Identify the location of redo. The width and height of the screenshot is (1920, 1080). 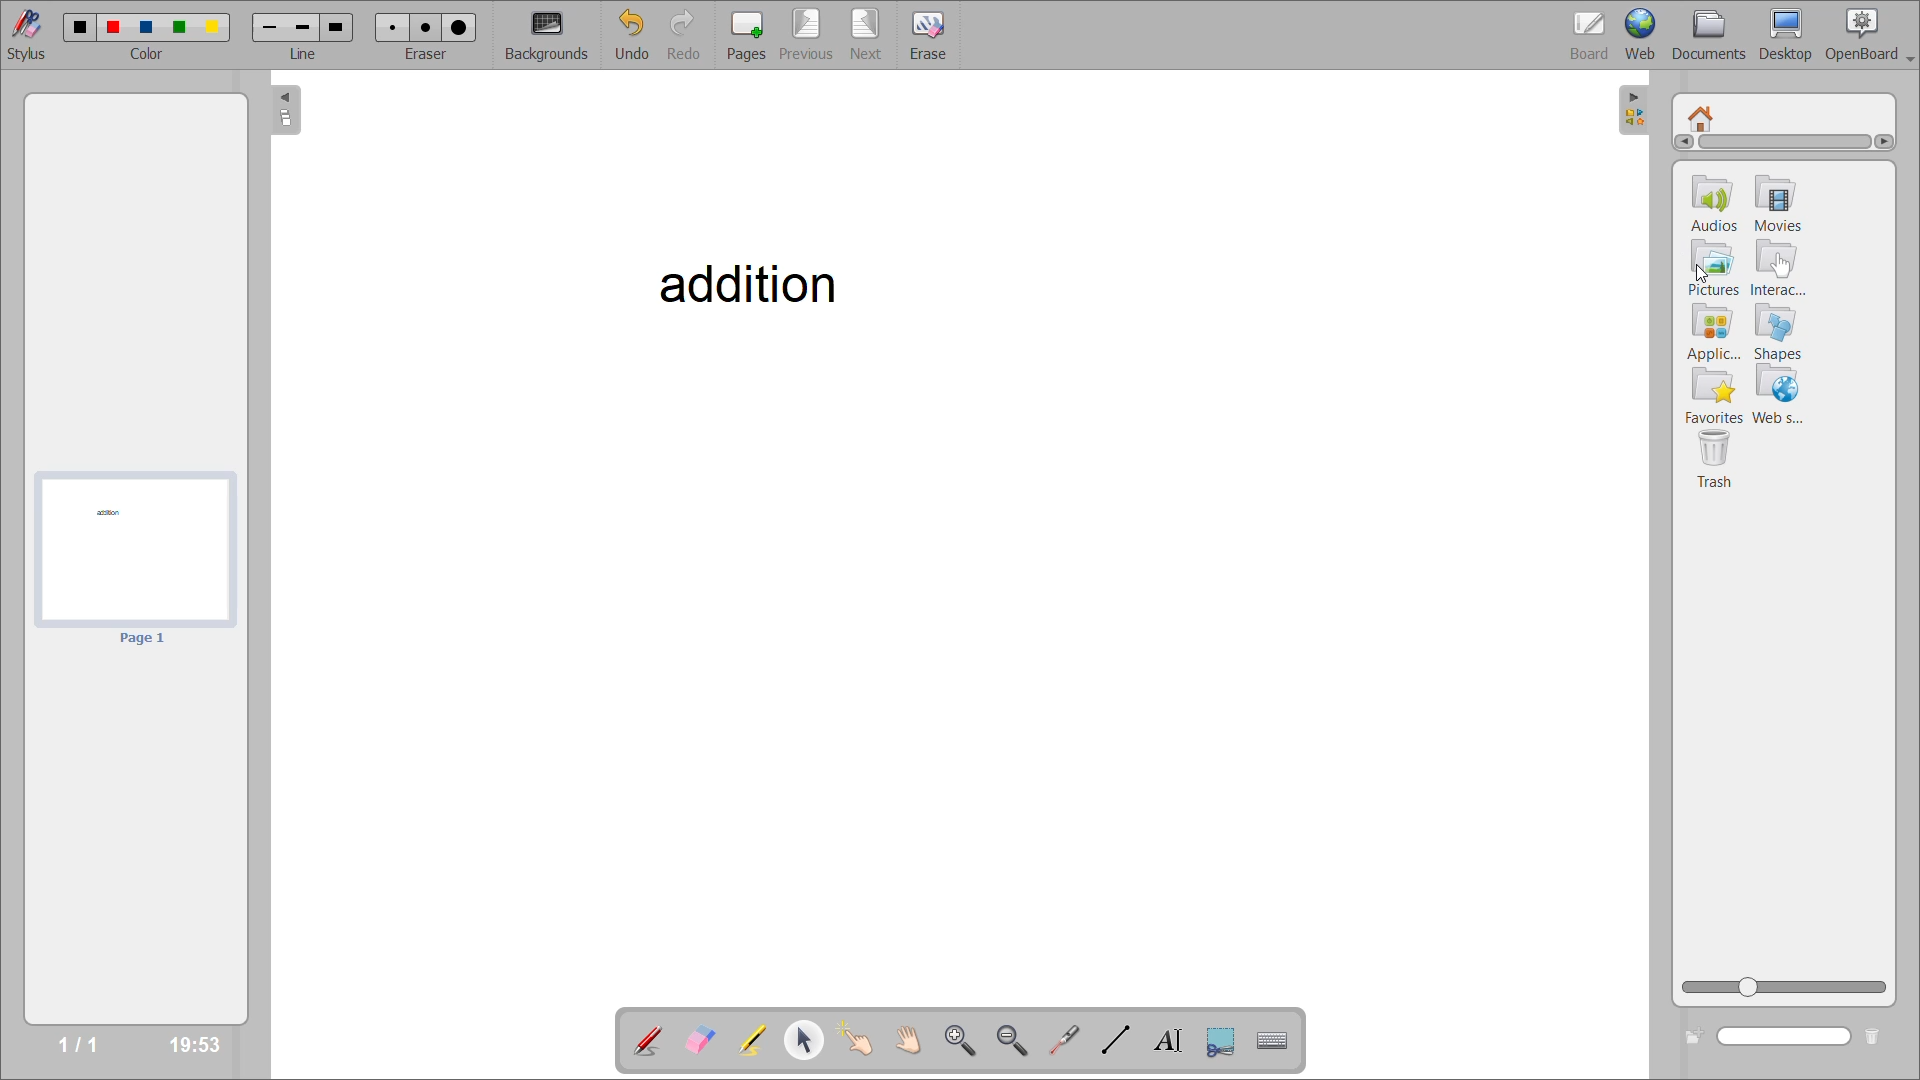
(690, 36).